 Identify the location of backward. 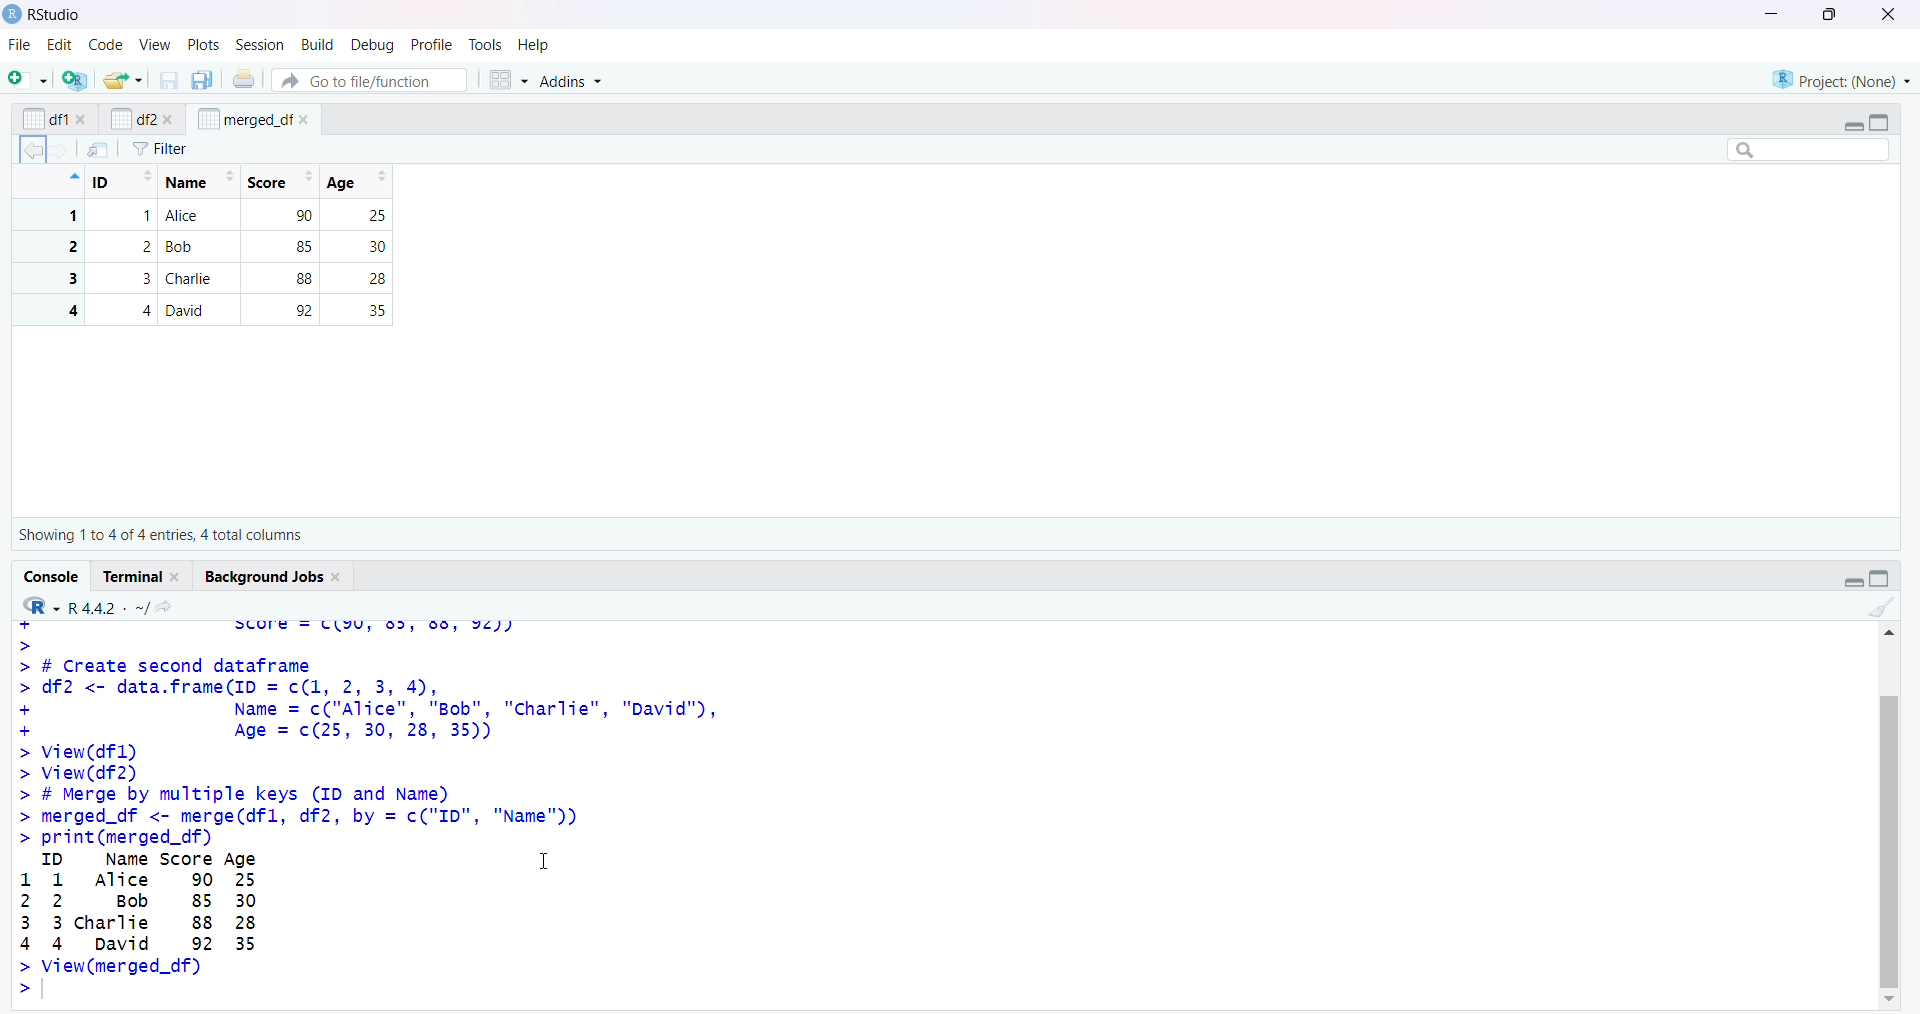
(32, 150).